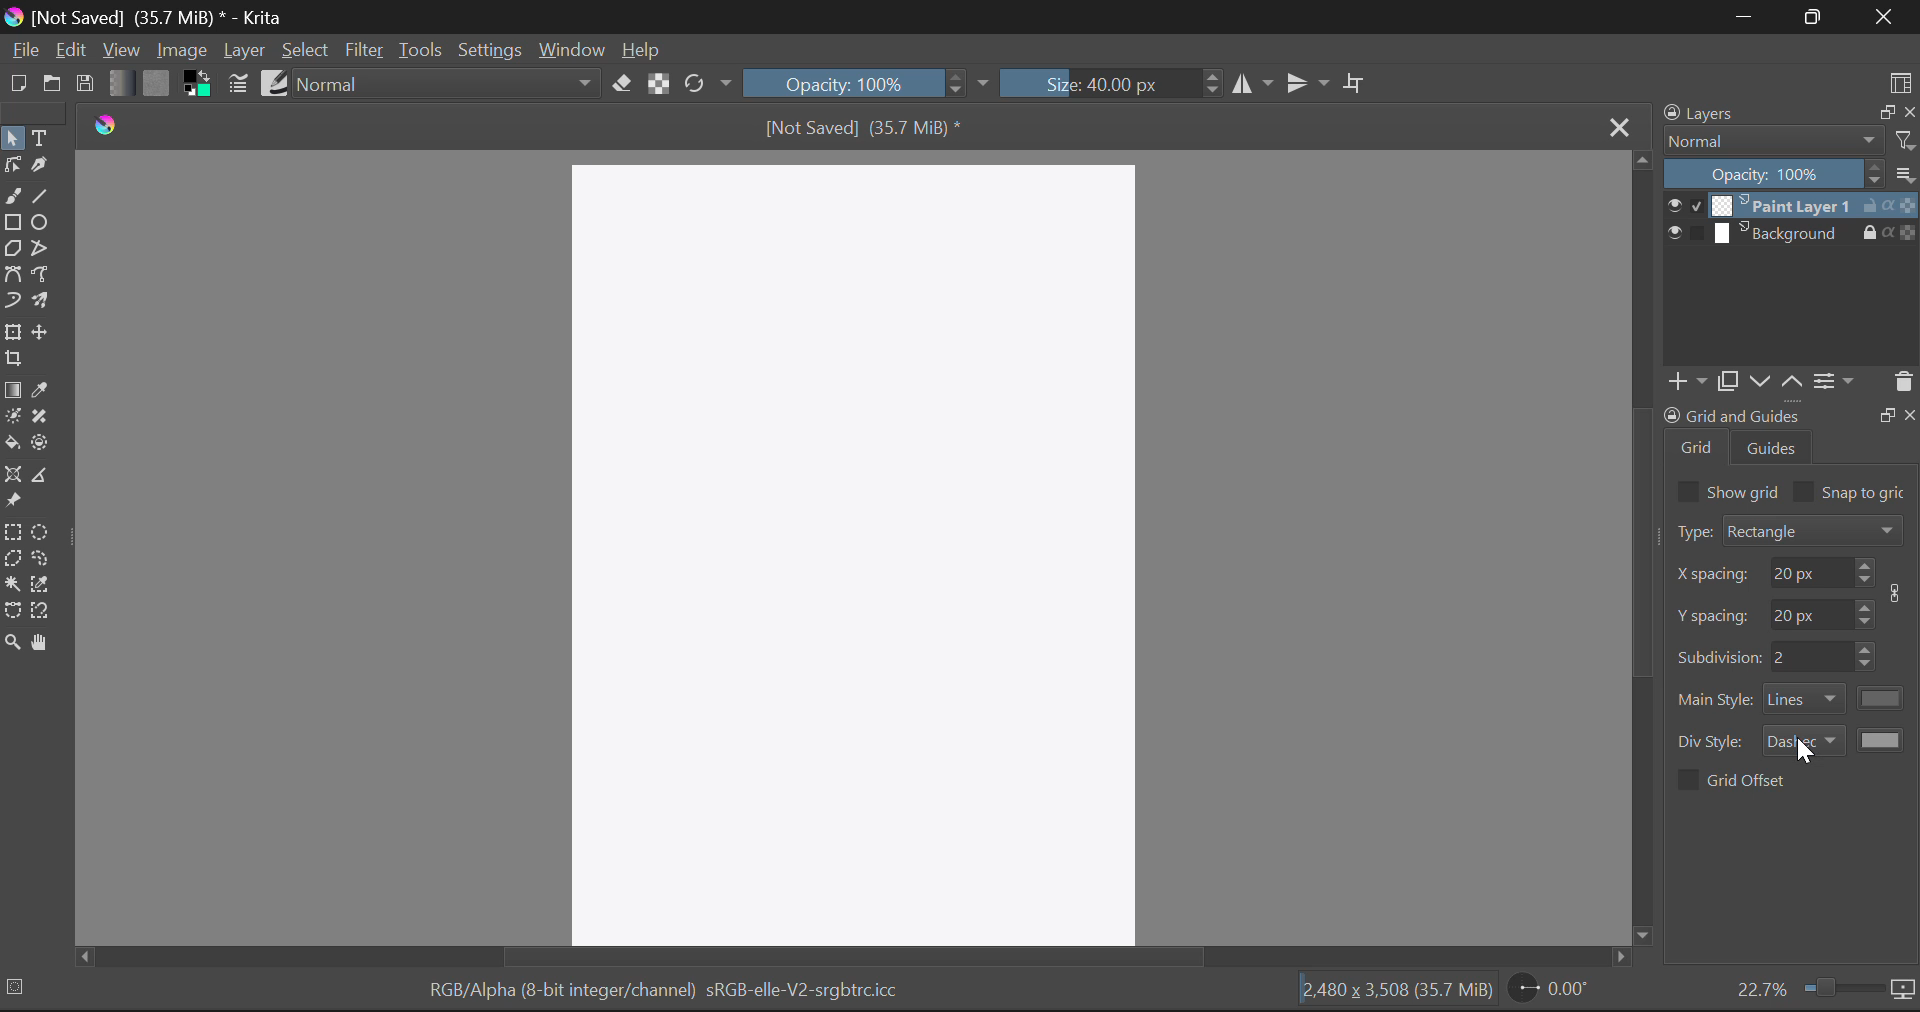  I want to click on Freehand Path Tool, so click(46, 277).